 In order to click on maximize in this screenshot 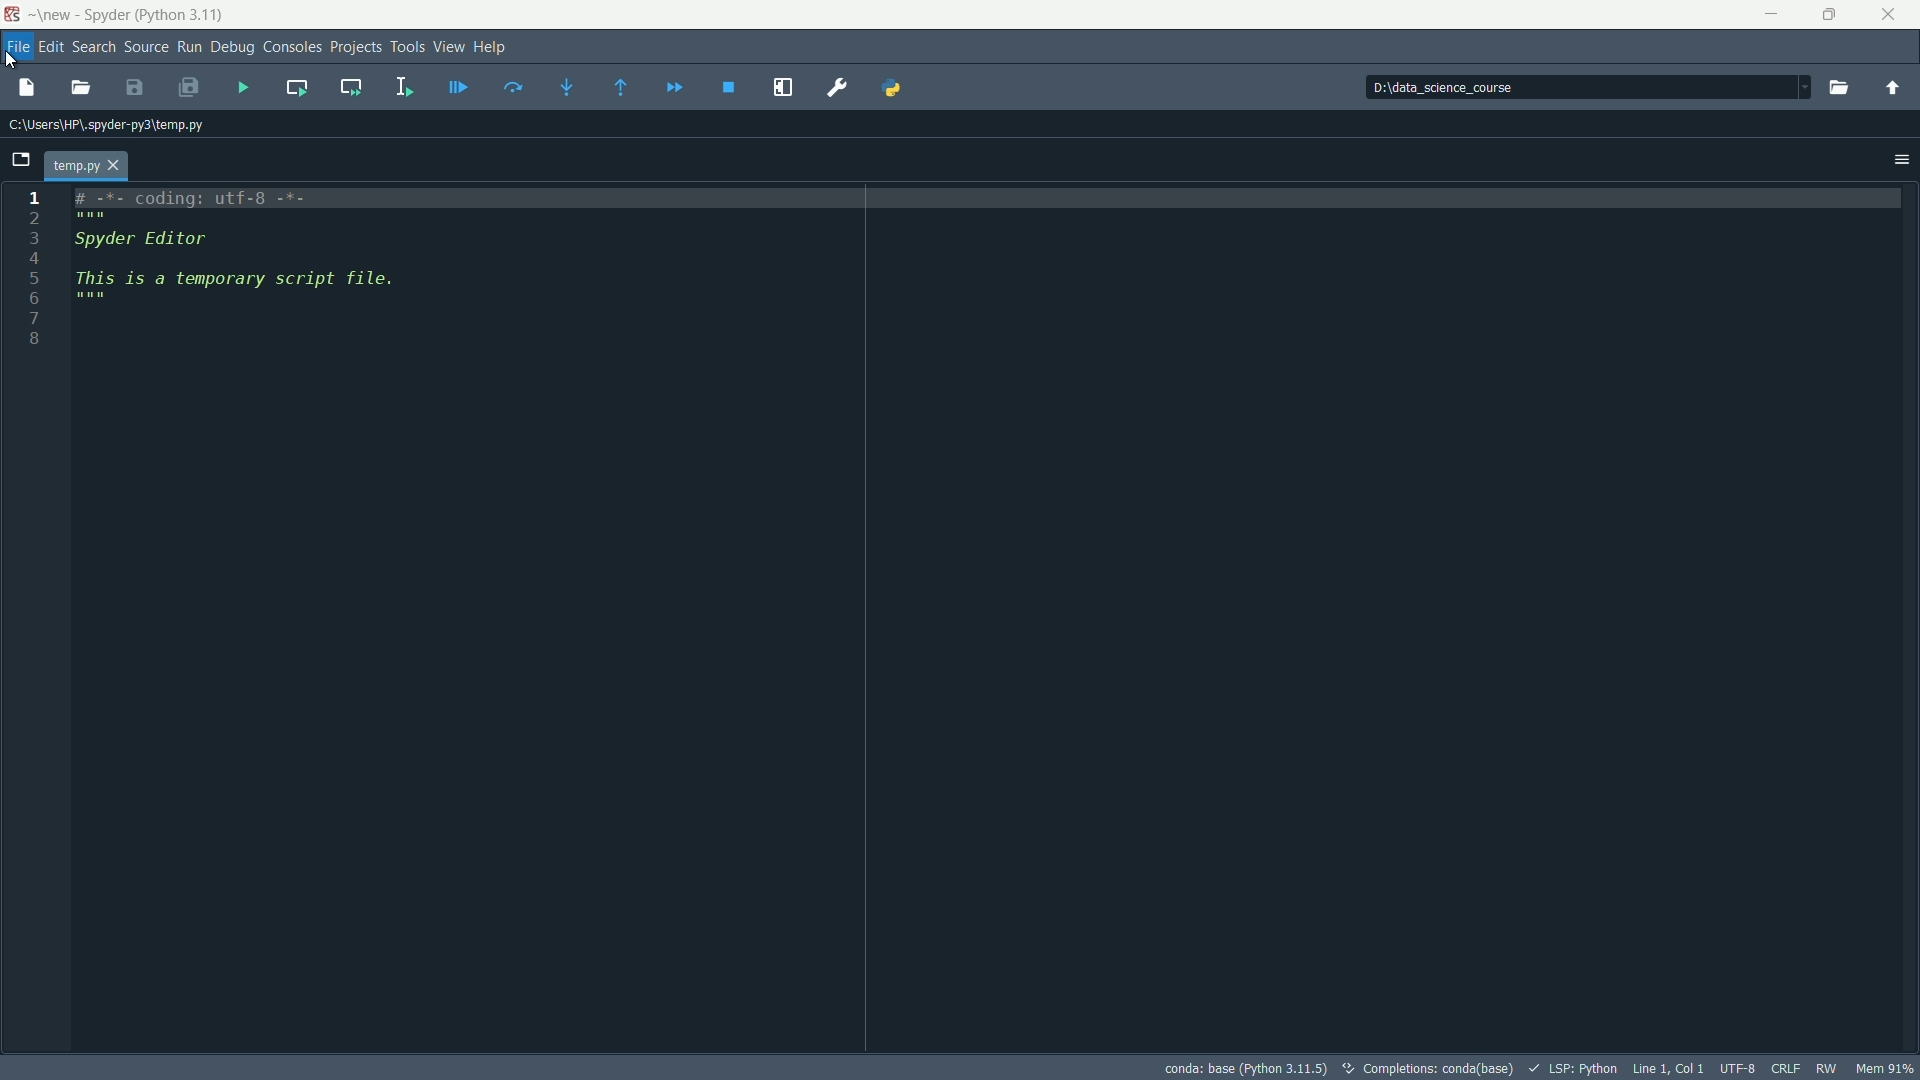, I will do `click(1829, 16)`.